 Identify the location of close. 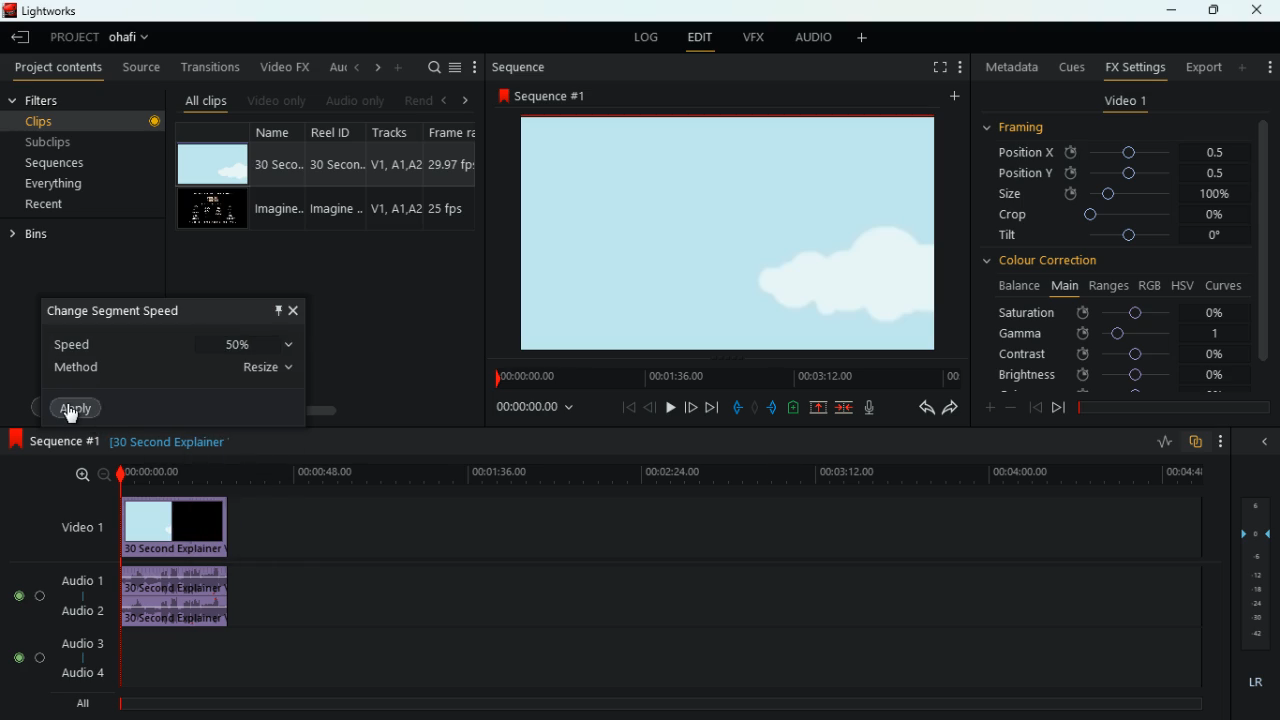
(1261, 10).